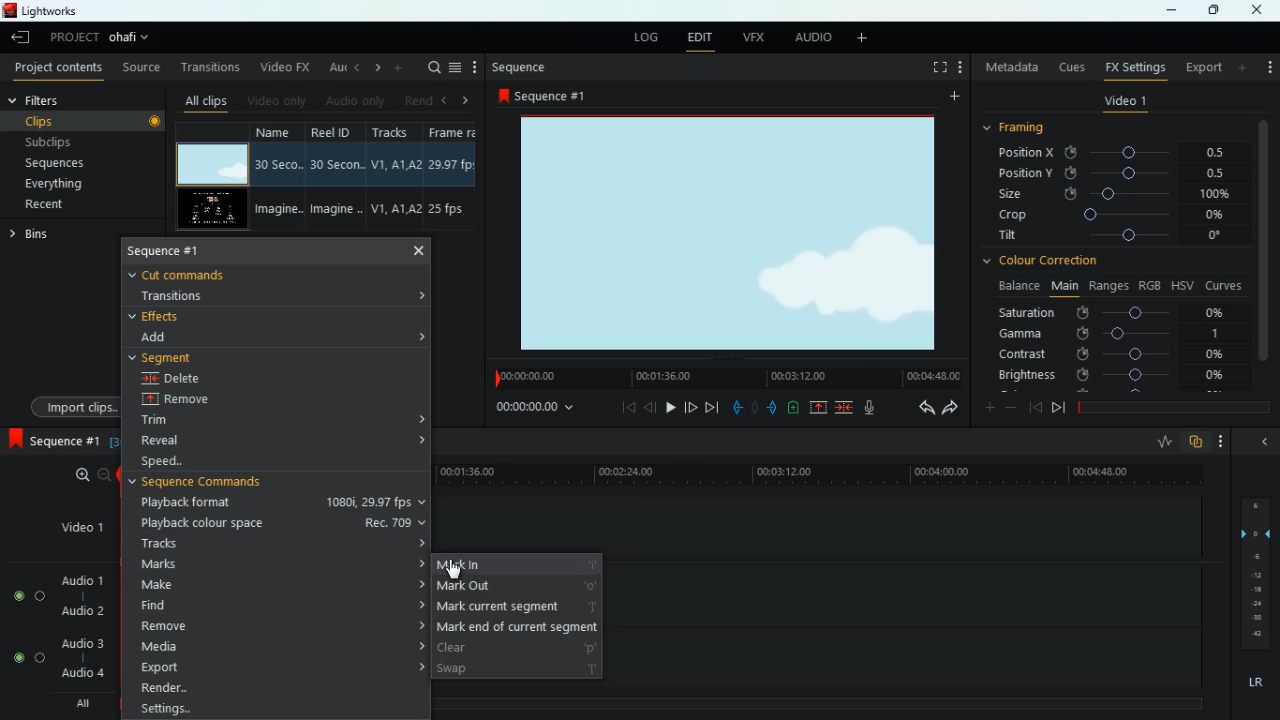 Image resolution: width=1280 pixels, height=720 pixels. I want to click on mark end of current segment, so click(522, 625).